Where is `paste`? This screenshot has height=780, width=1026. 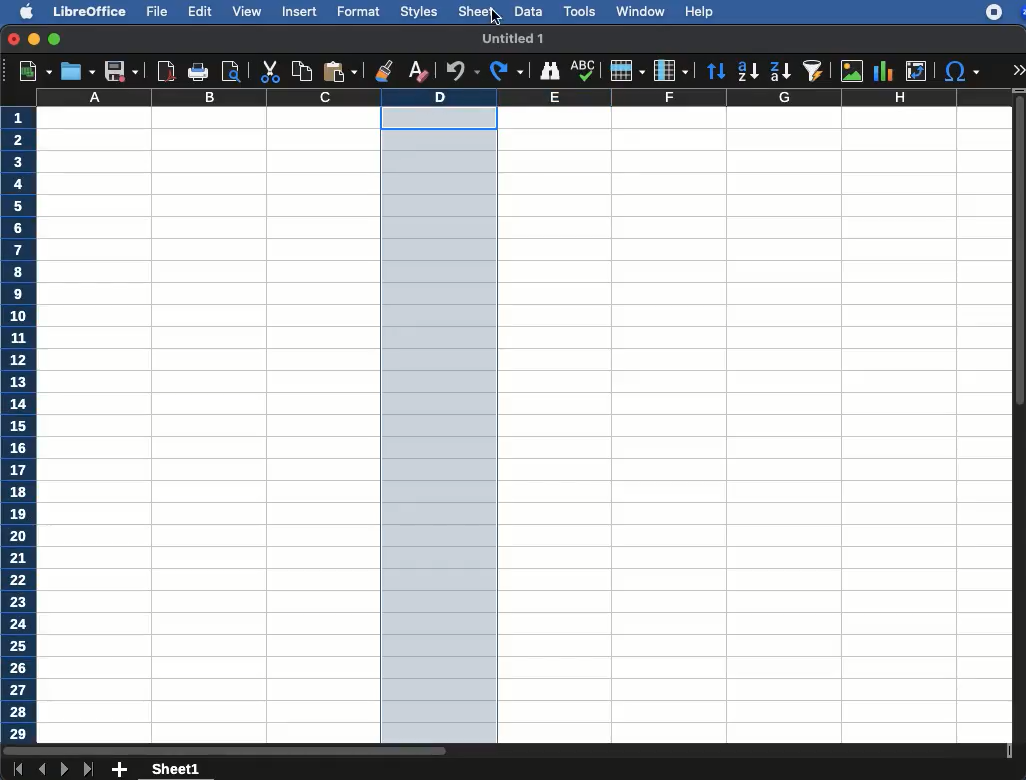
paste is located at coordinates (339, 72).